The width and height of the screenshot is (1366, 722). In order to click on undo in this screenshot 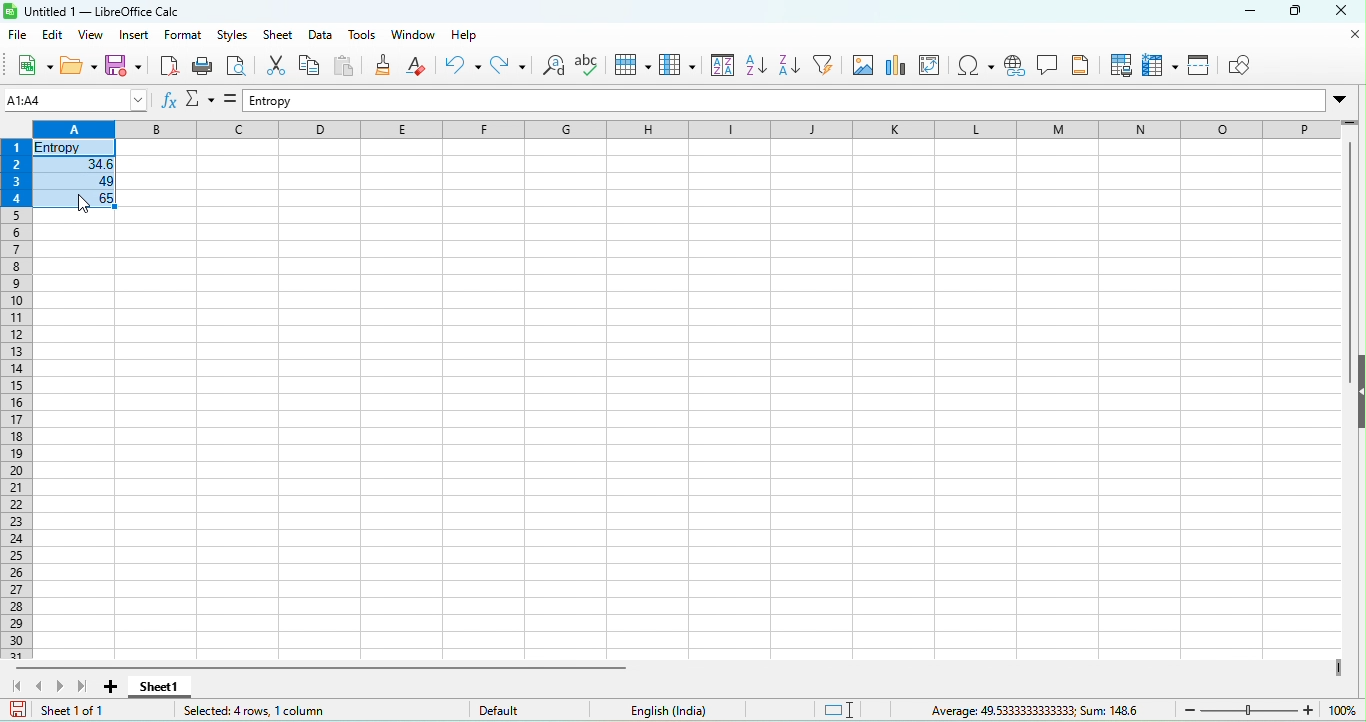, I will do `click(461, 70)`.